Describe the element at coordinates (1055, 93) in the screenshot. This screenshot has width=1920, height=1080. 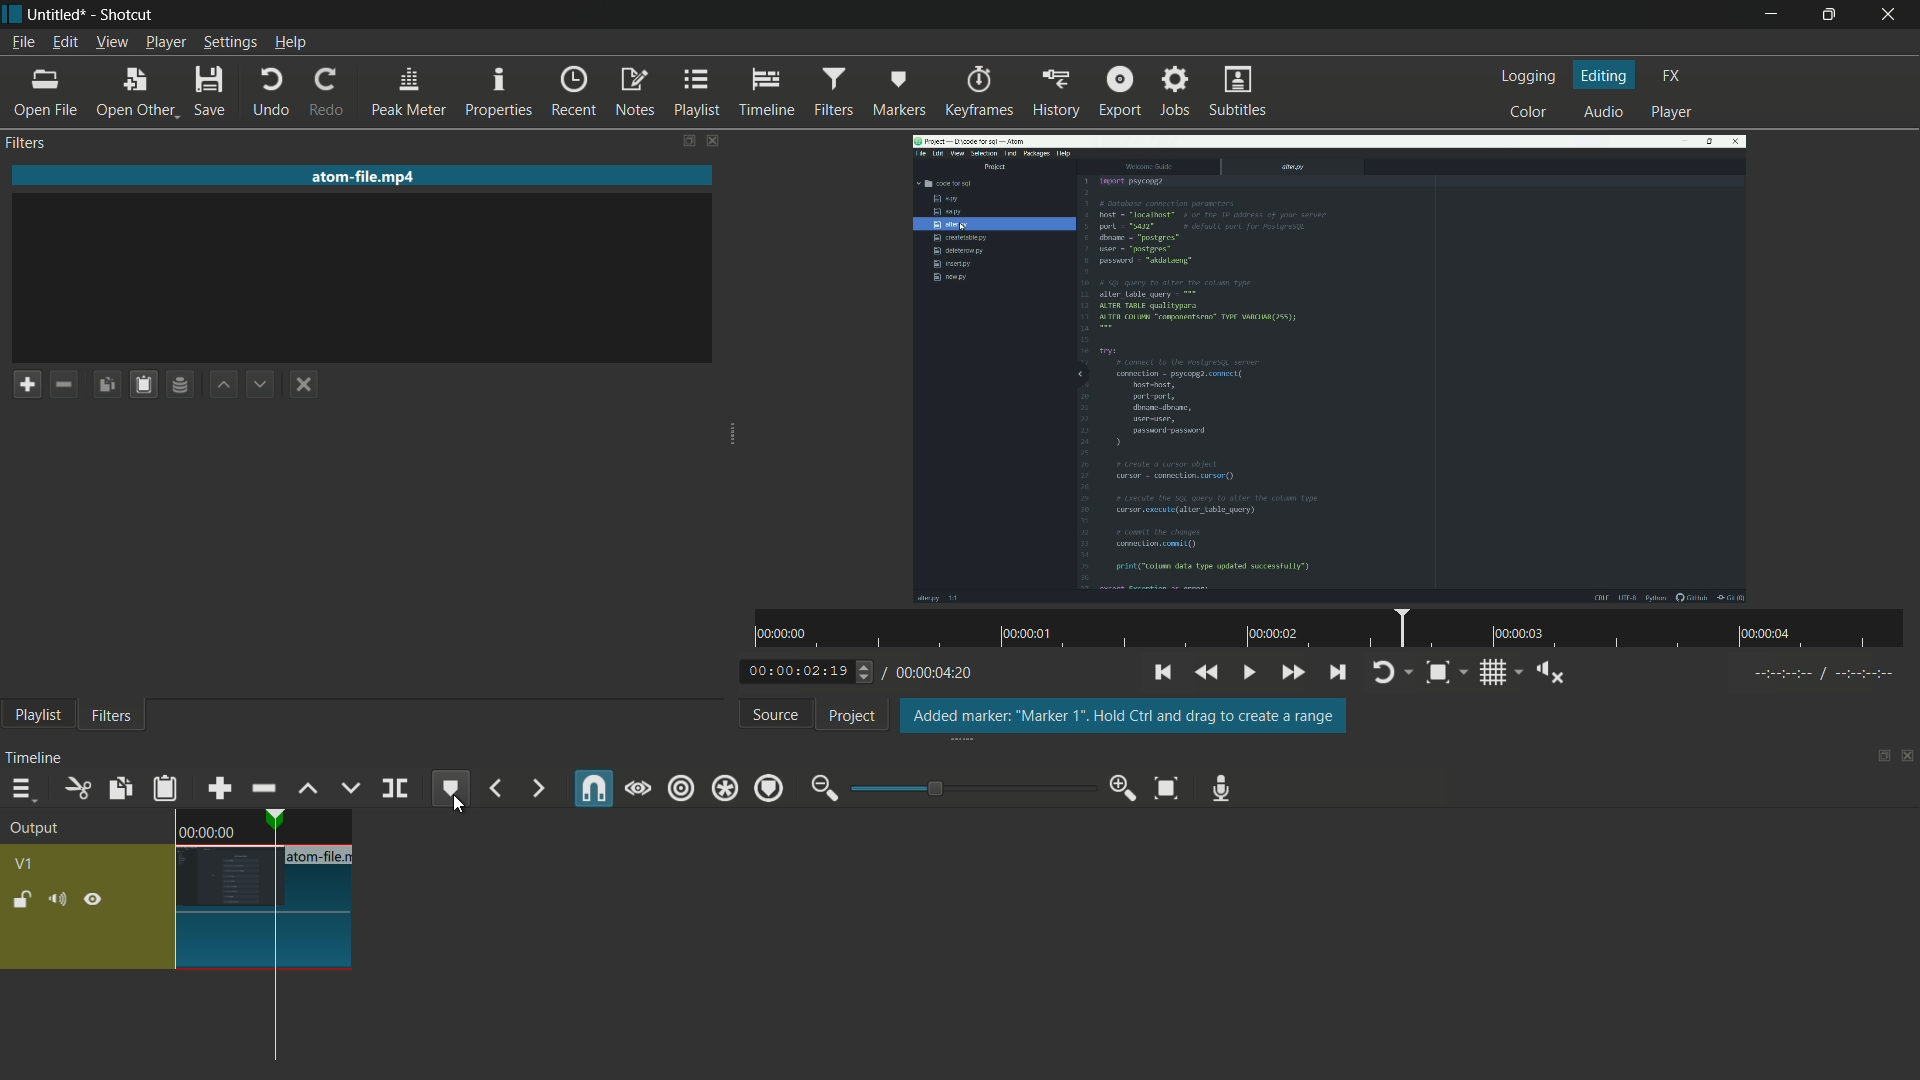
I see `history` at that location.